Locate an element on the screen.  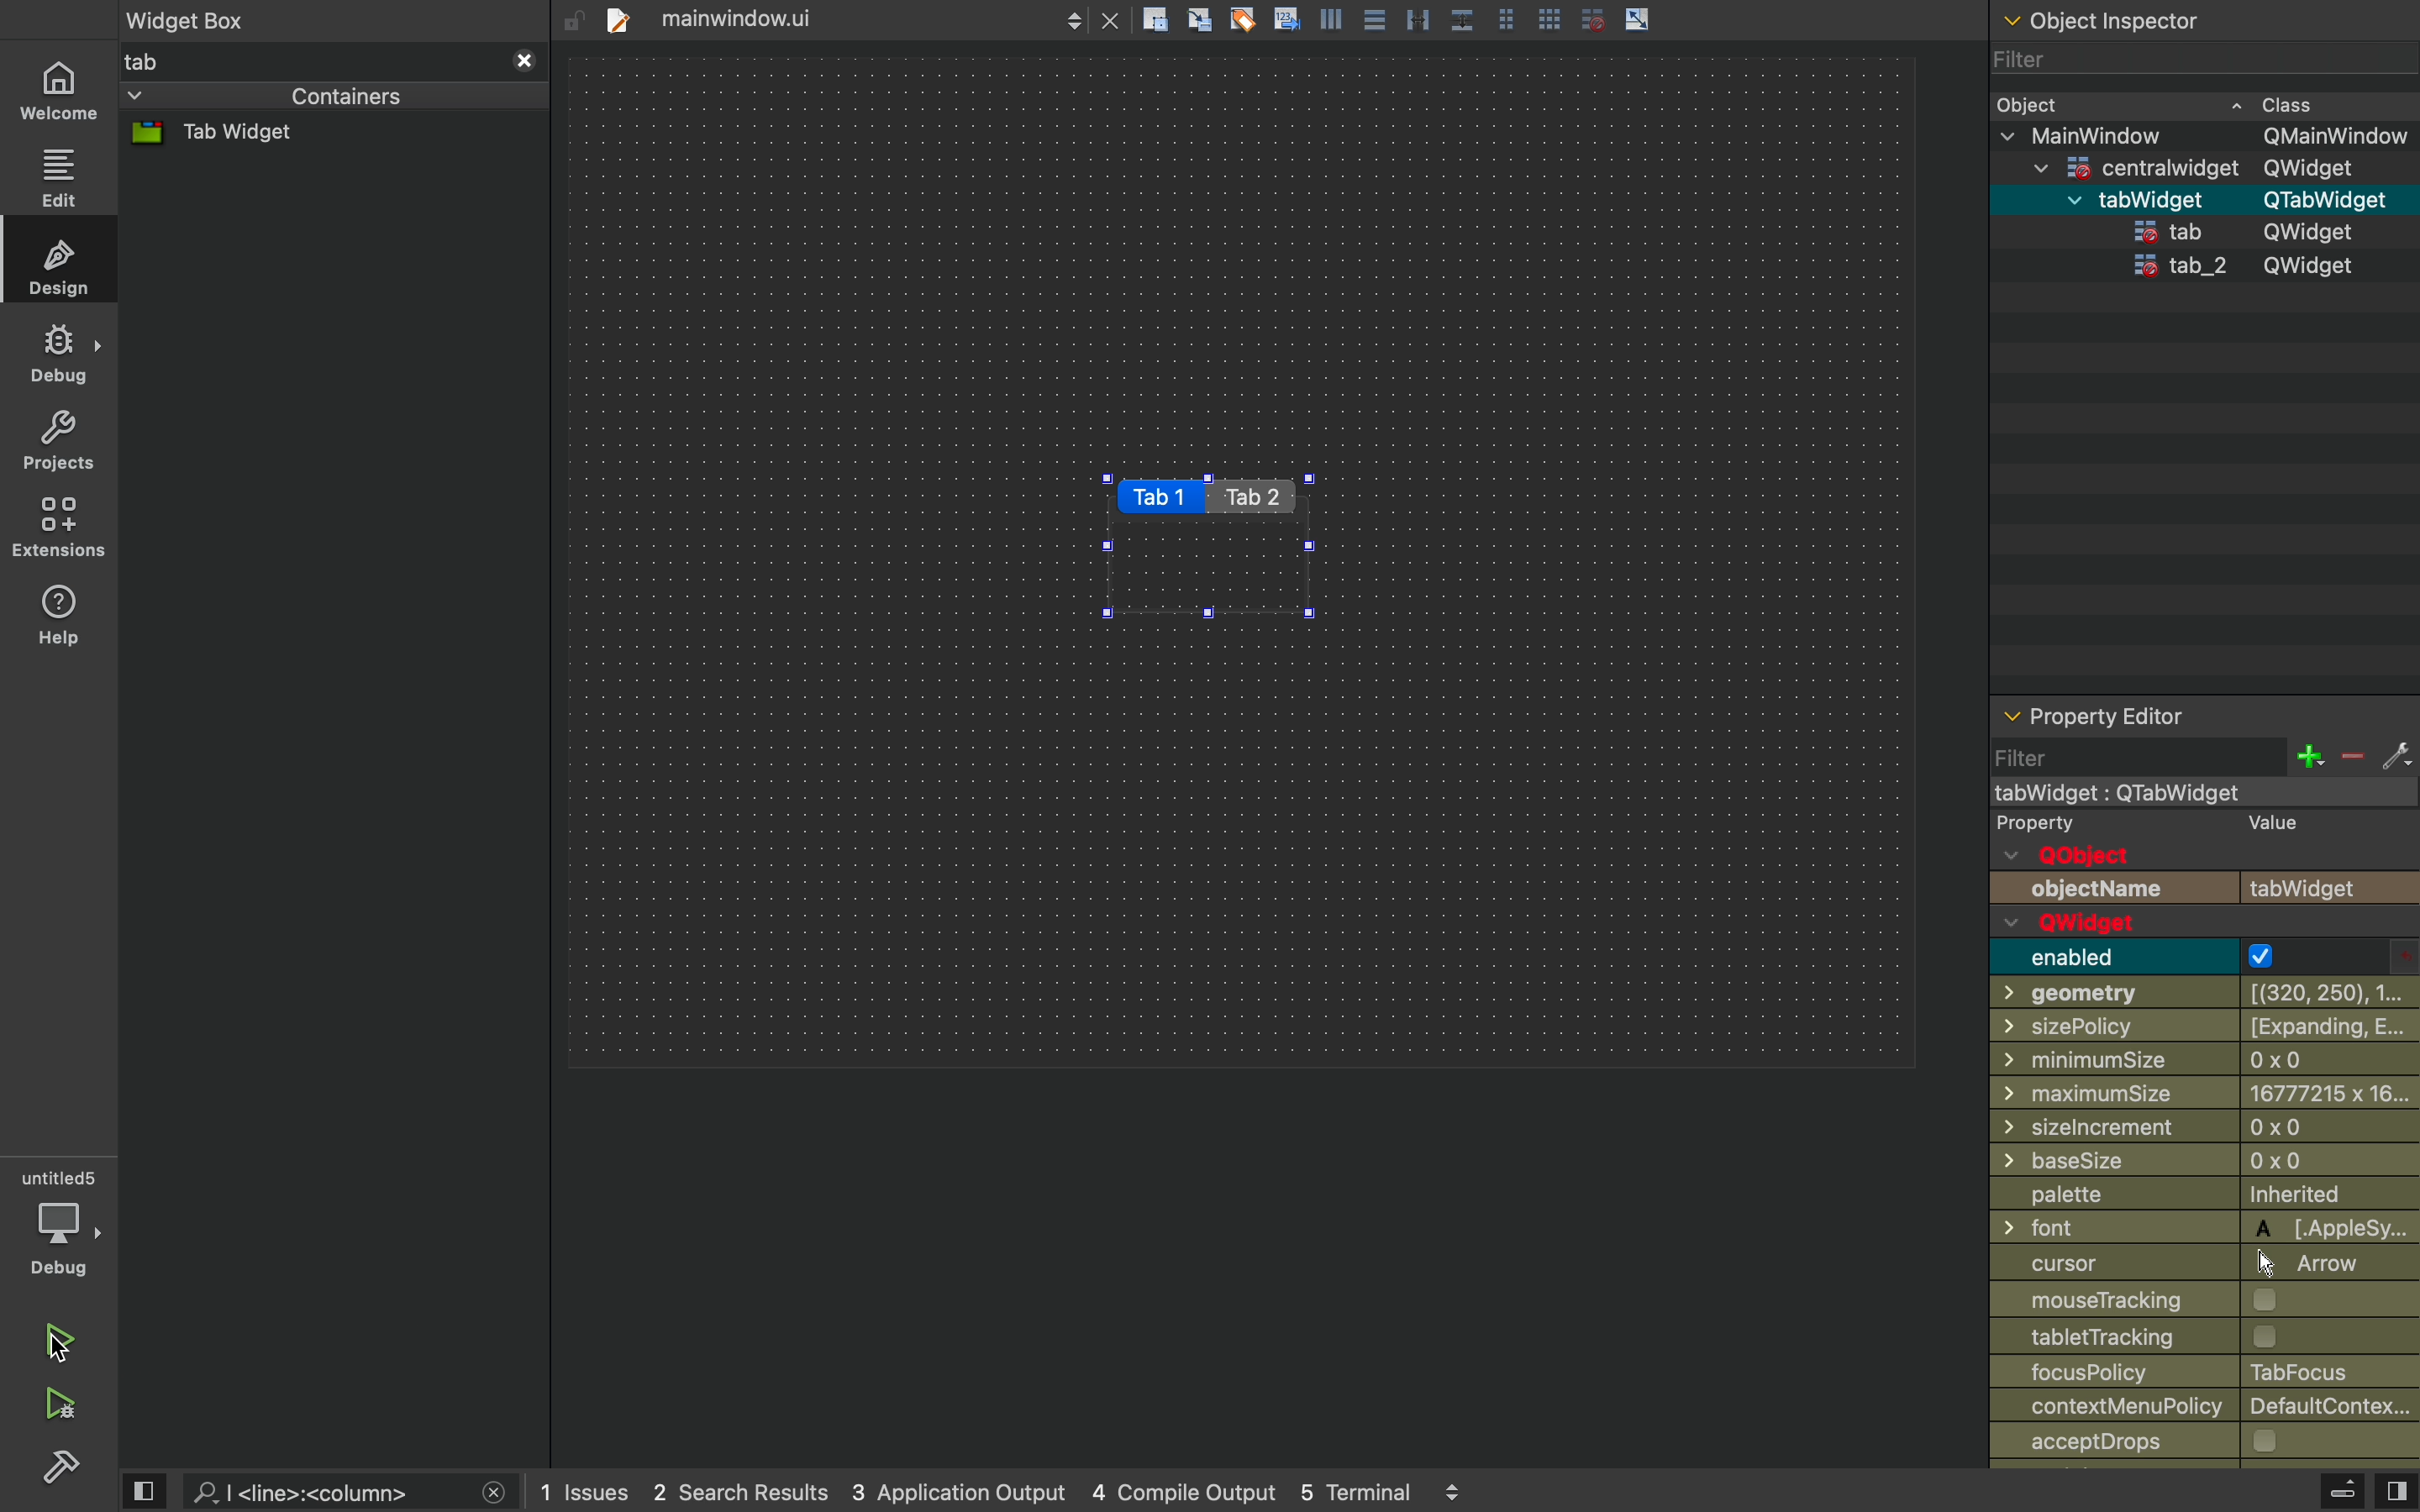
close is located at coordinates (494, 1495).